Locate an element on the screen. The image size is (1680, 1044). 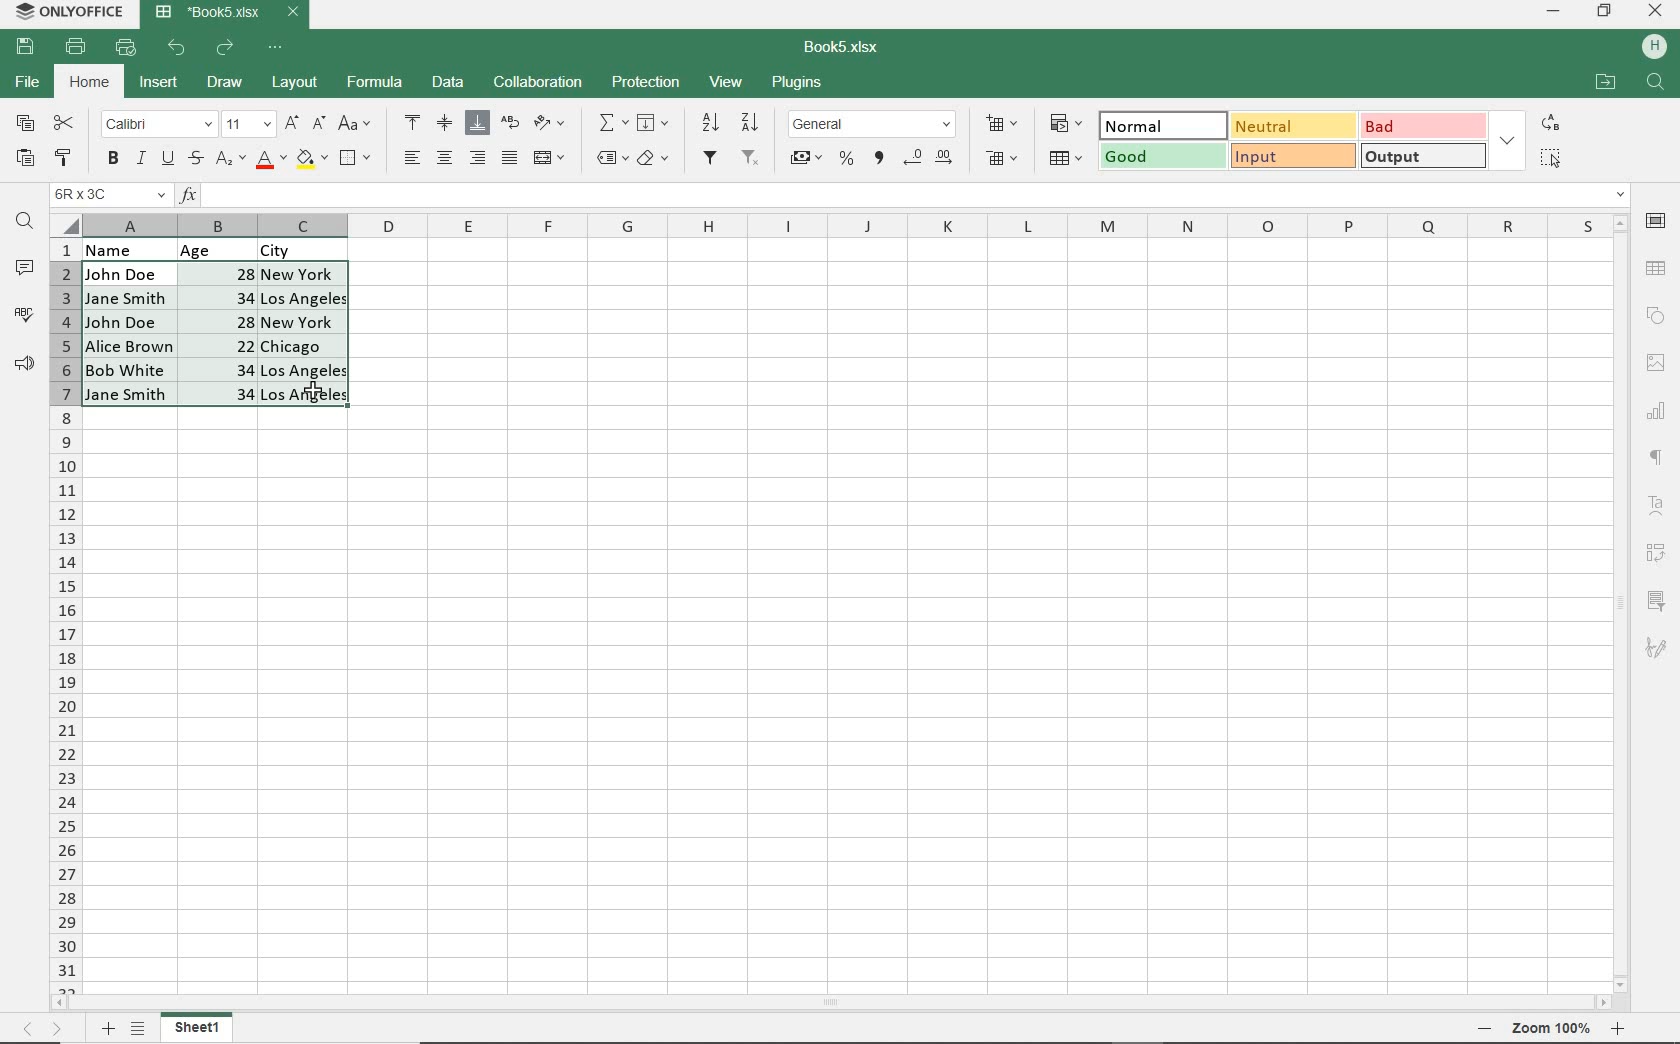
ALIGN LEFT is located at coordinates (410, 159).